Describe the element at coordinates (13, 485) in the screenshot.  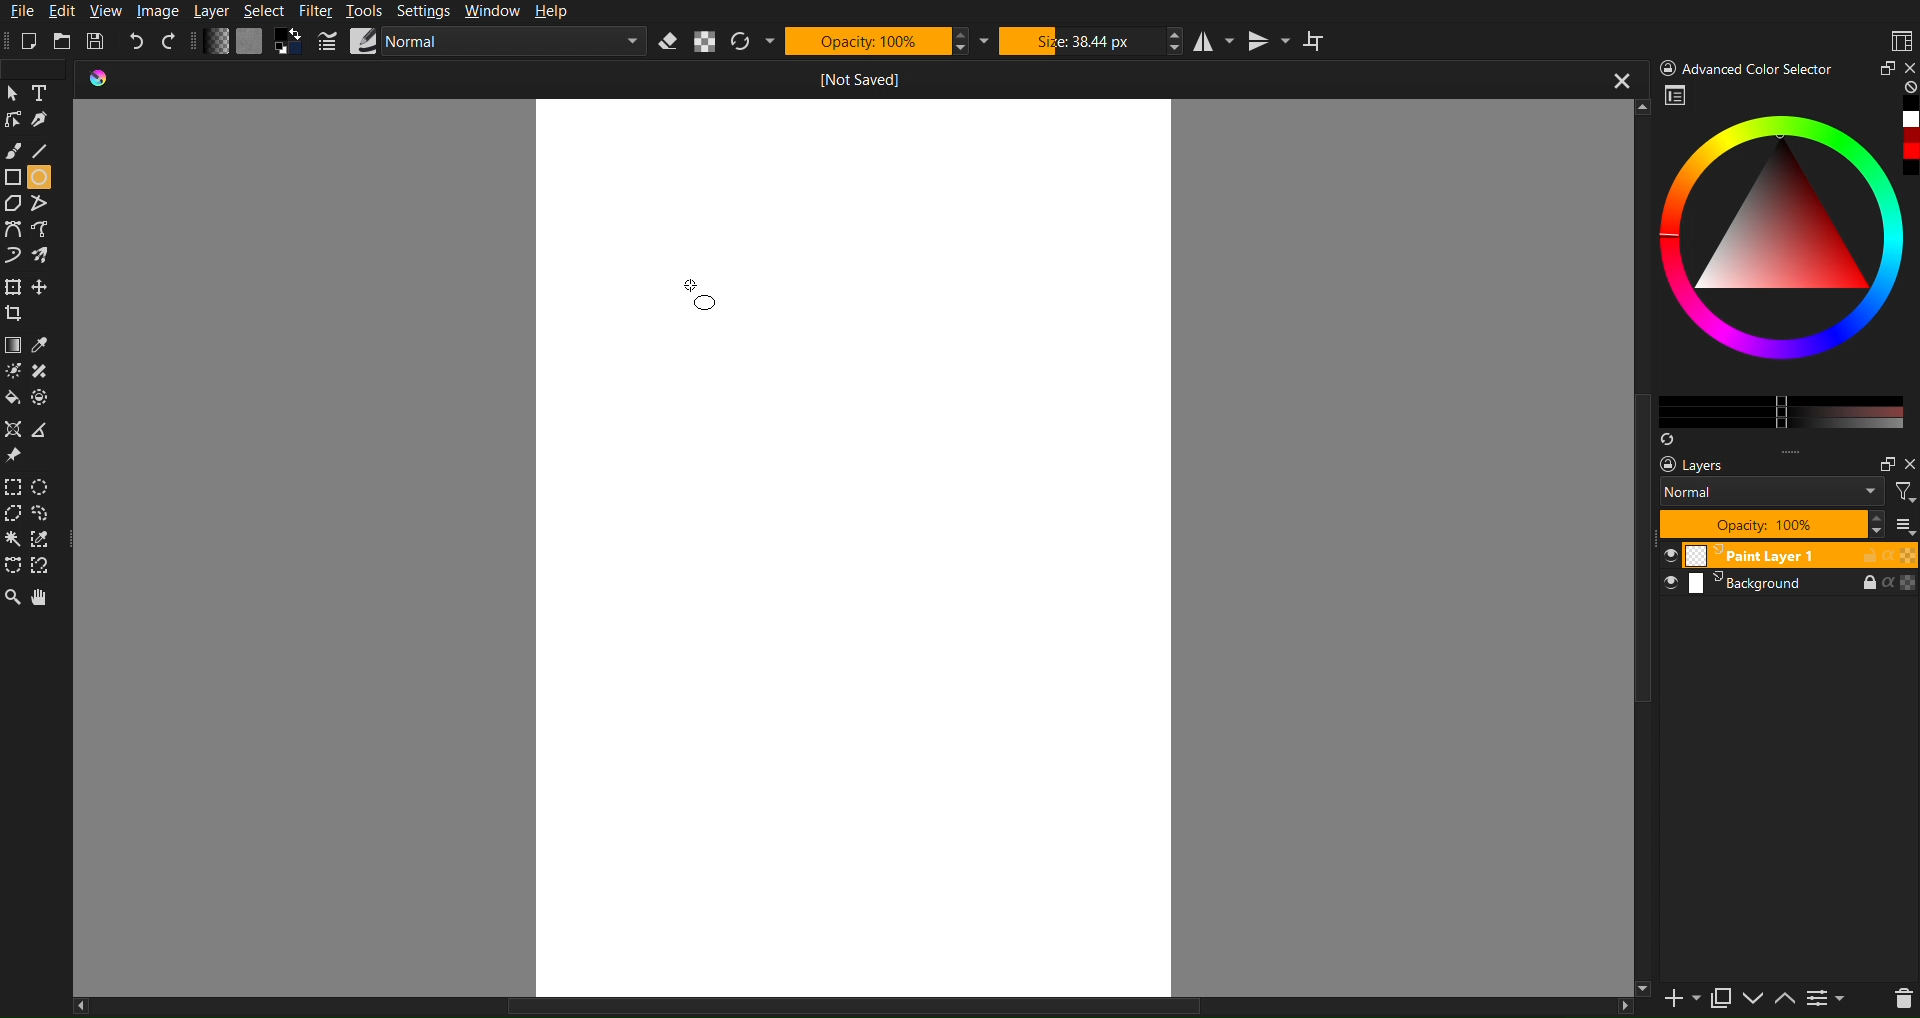
I see `Selection Tools` at that location.